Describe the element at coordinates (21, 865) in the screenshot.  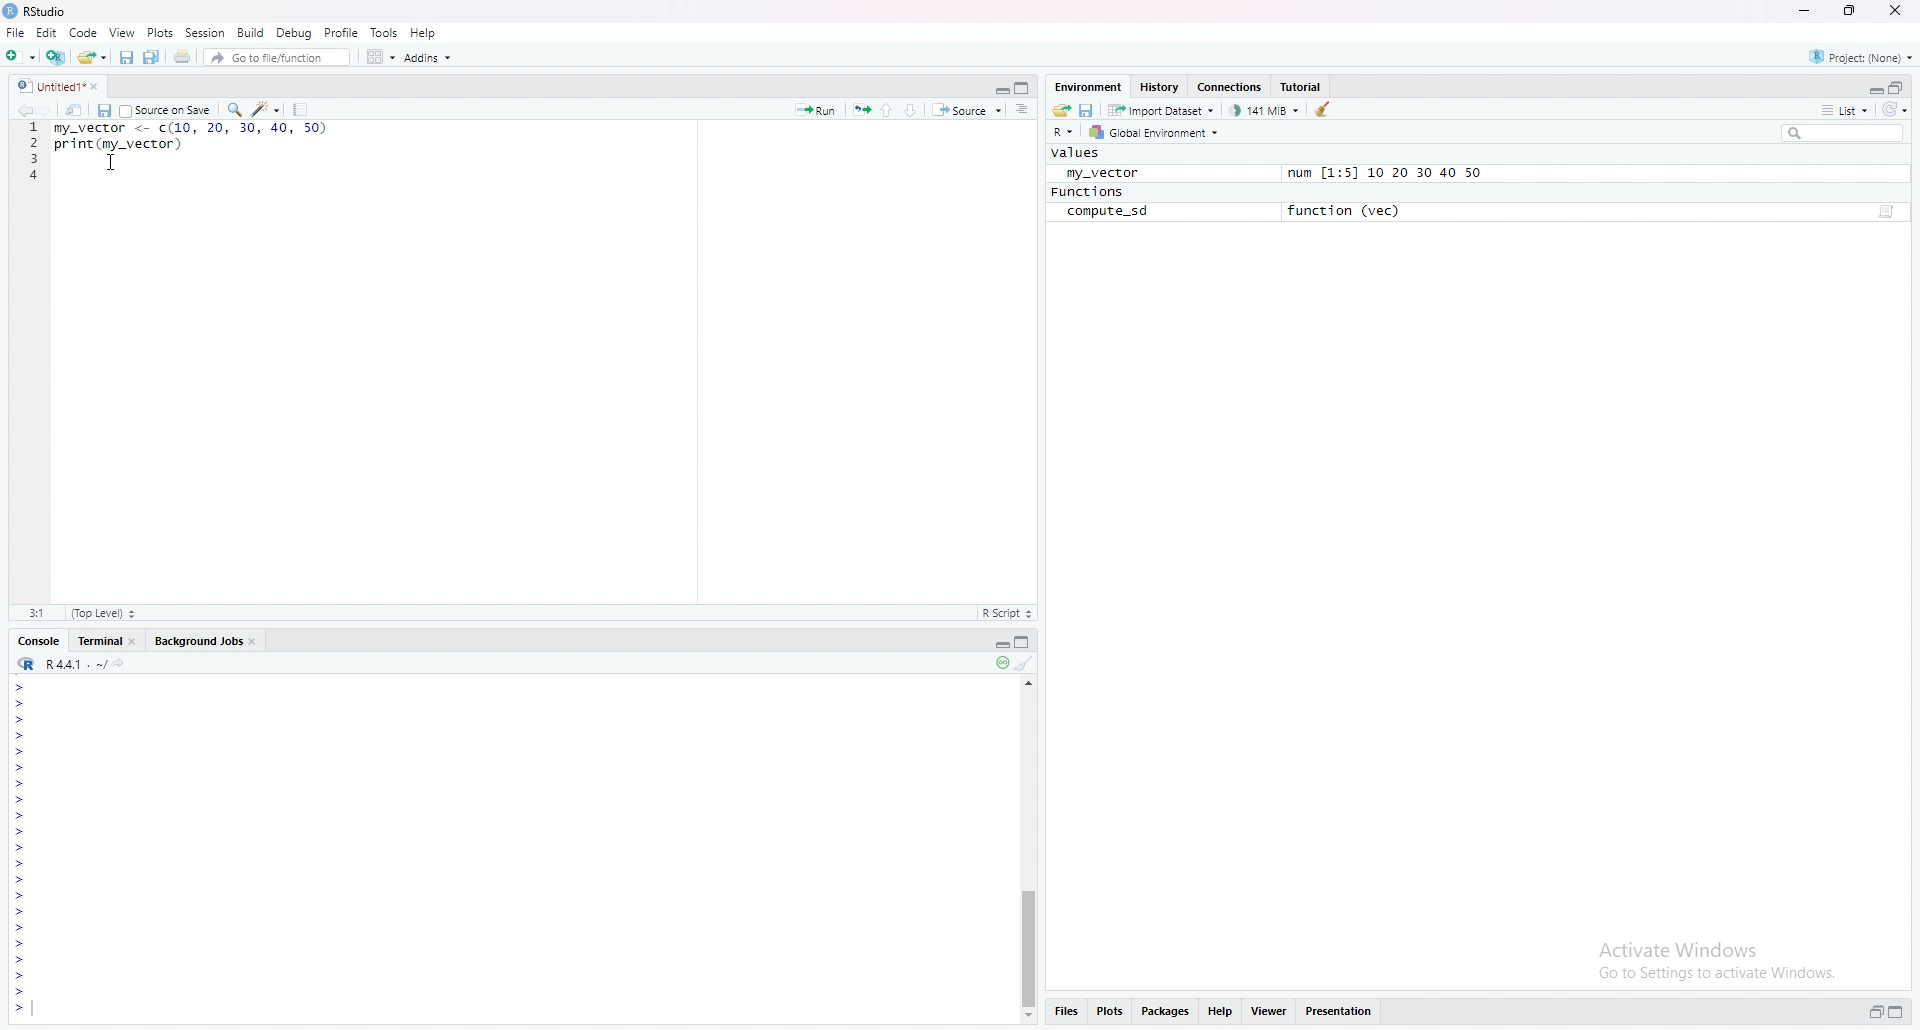
I see `Prompt cursor` at that location.